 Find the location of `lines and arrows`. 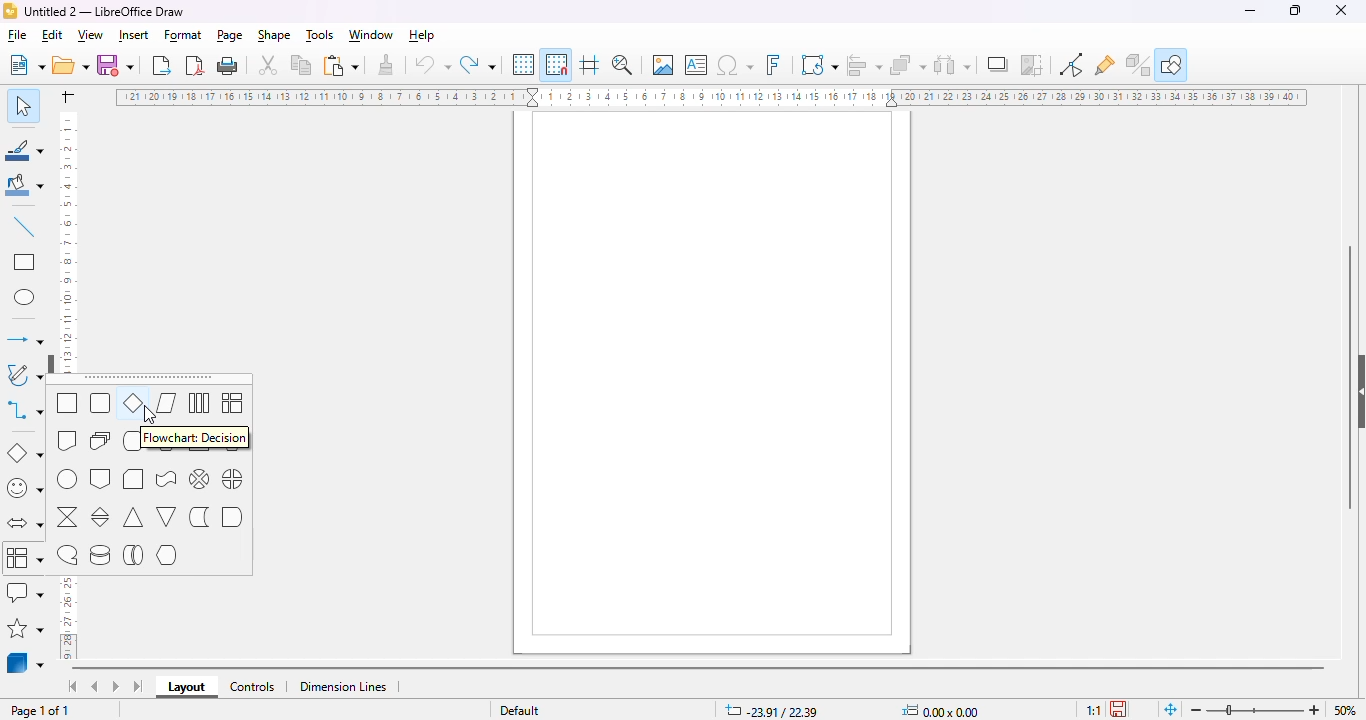

lines and arrows is located at coordinates (25, 339).